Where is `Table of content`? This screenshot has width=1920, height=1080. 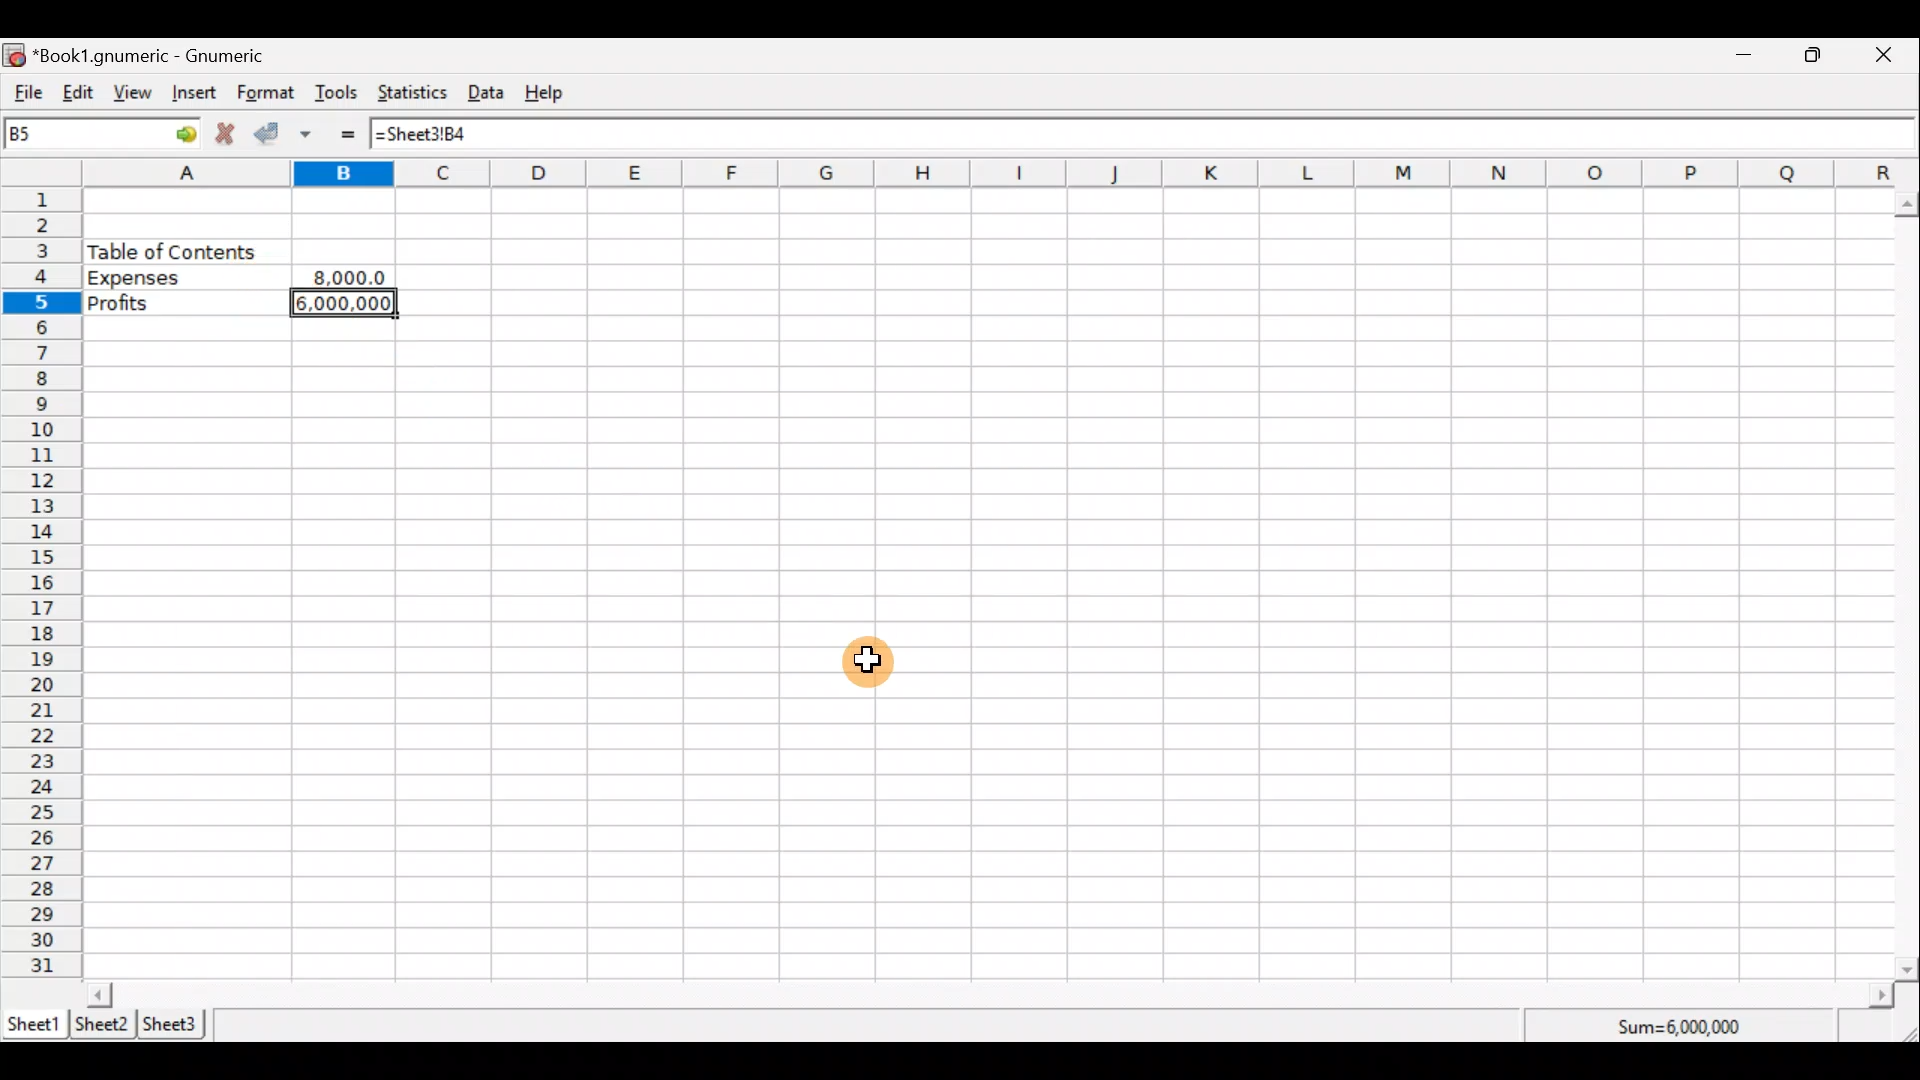 Table of content is located at coordinates (172, 251).